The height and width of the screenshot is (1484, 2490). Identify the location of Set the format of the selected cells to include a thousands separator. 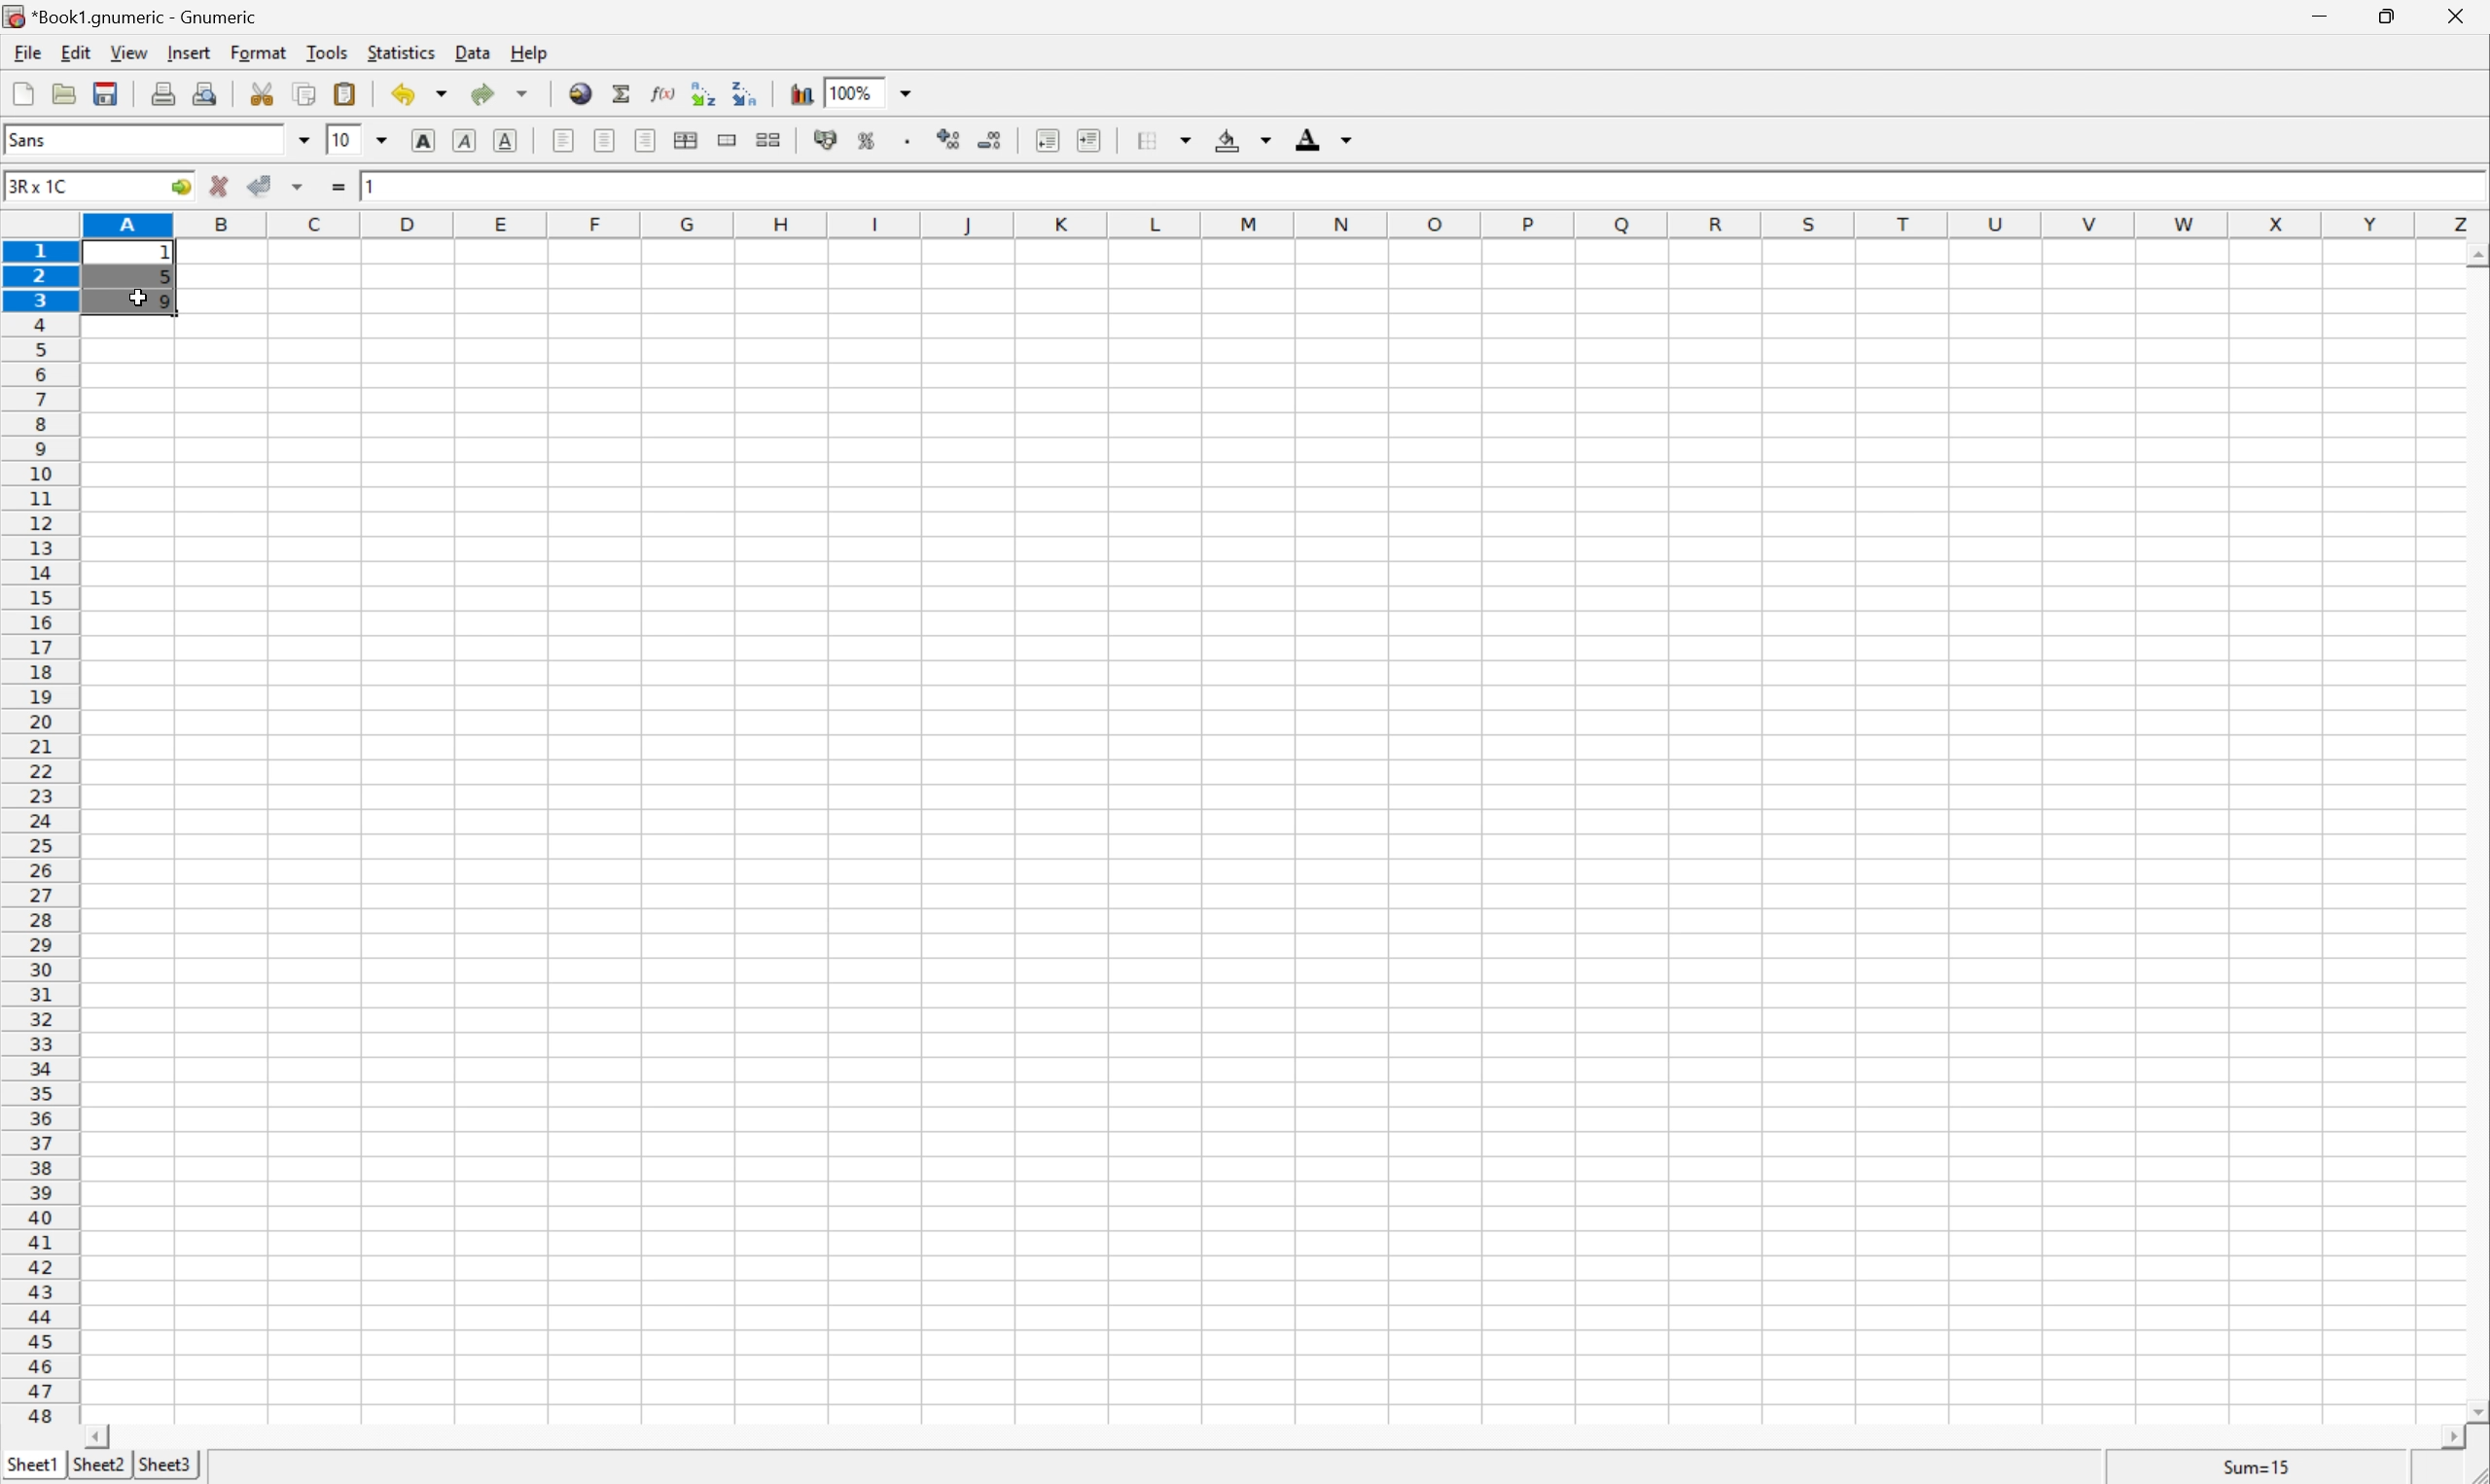
(911, 141).